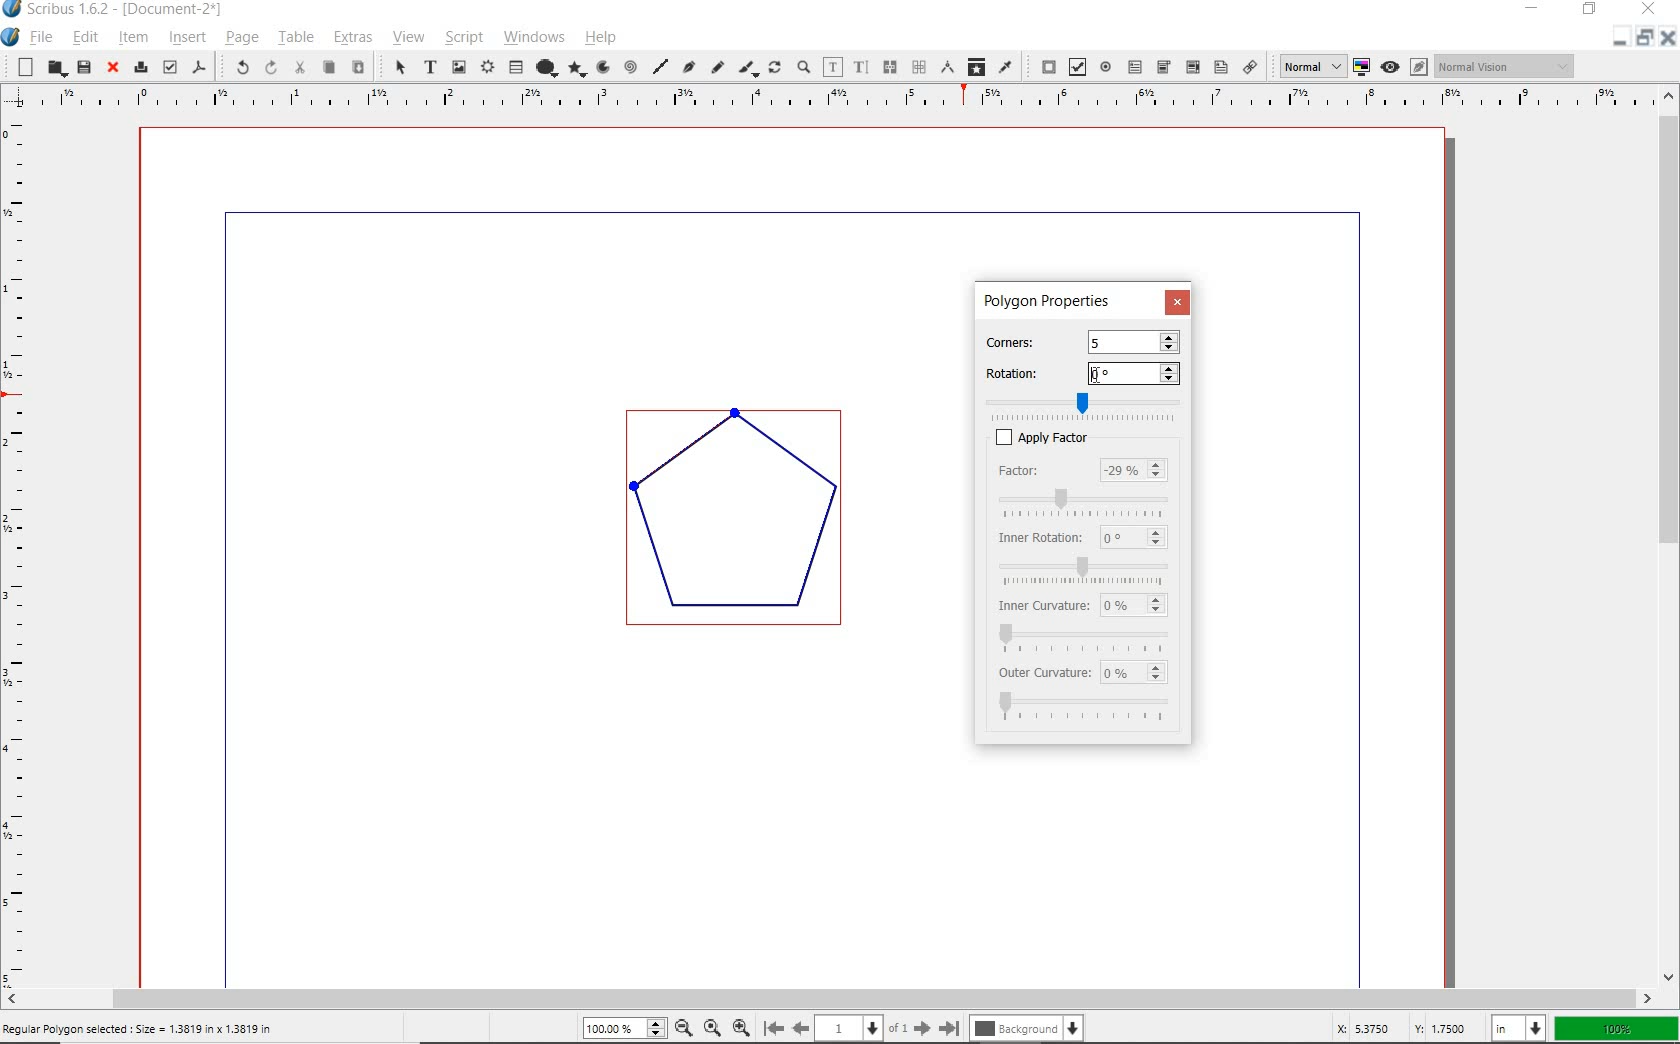  Describe the element at coordinates (918, 66) in the screenshot. I see `unlink text frames` at that location.